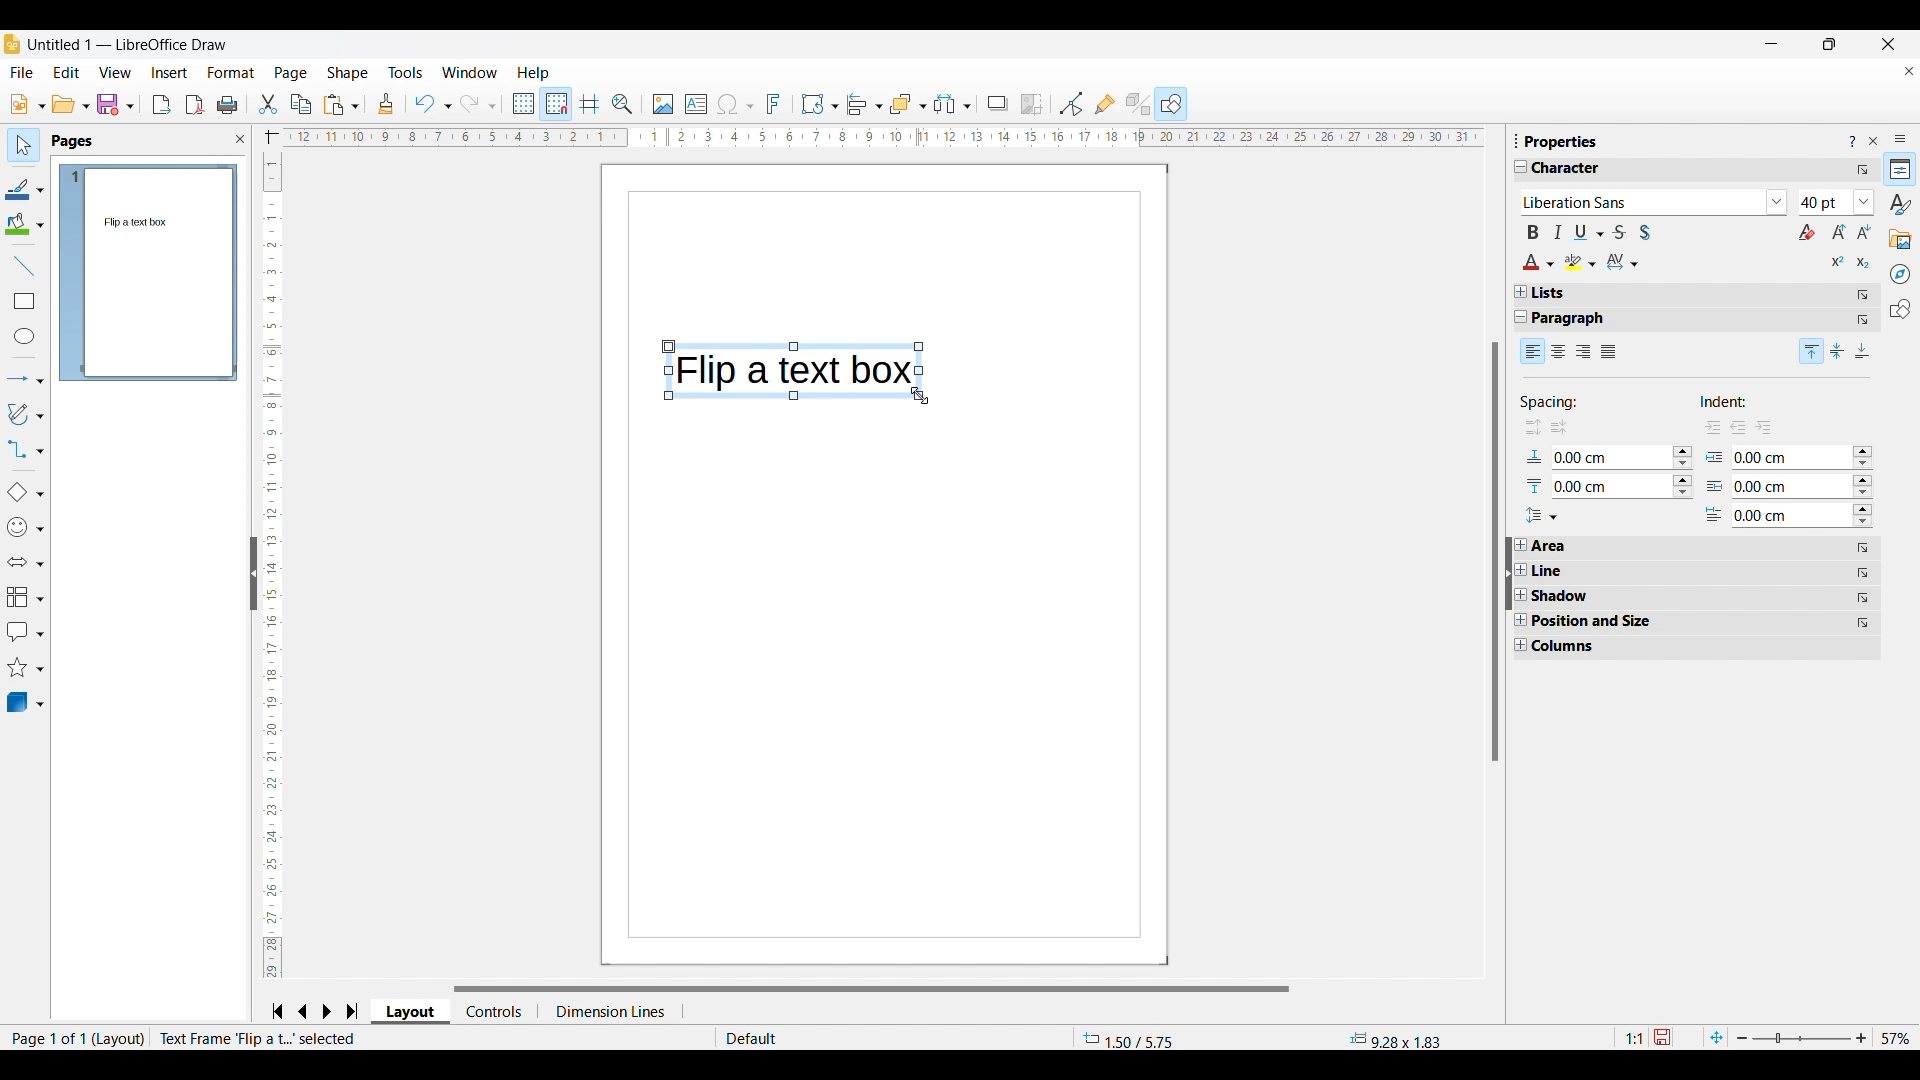 The width and height of the screenshot is (1920, 1080). What do you see at coordinates (1852, 142) in the screenshot?
I see `Help about sidebar` at bounding box center [1852, 142].